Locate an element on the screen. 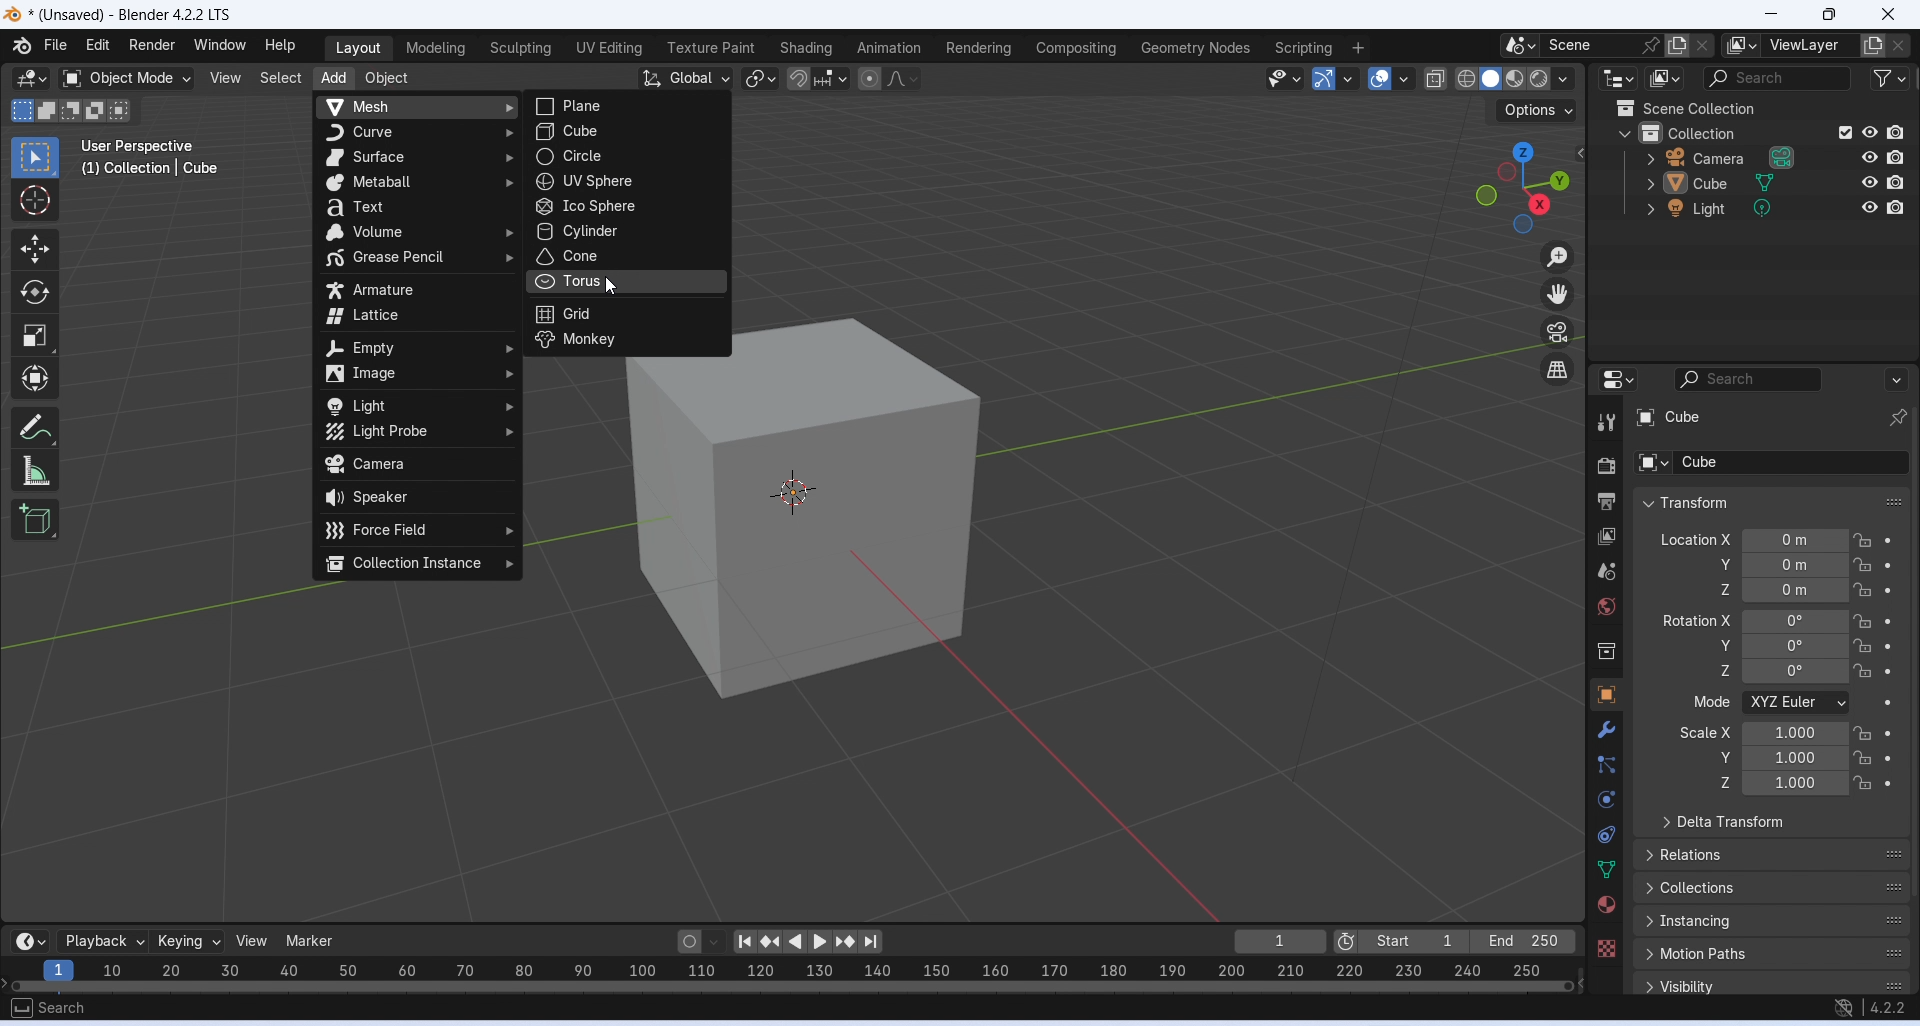 The image size is (1920, 1026). Editor type is located at coordinates (28, 79).